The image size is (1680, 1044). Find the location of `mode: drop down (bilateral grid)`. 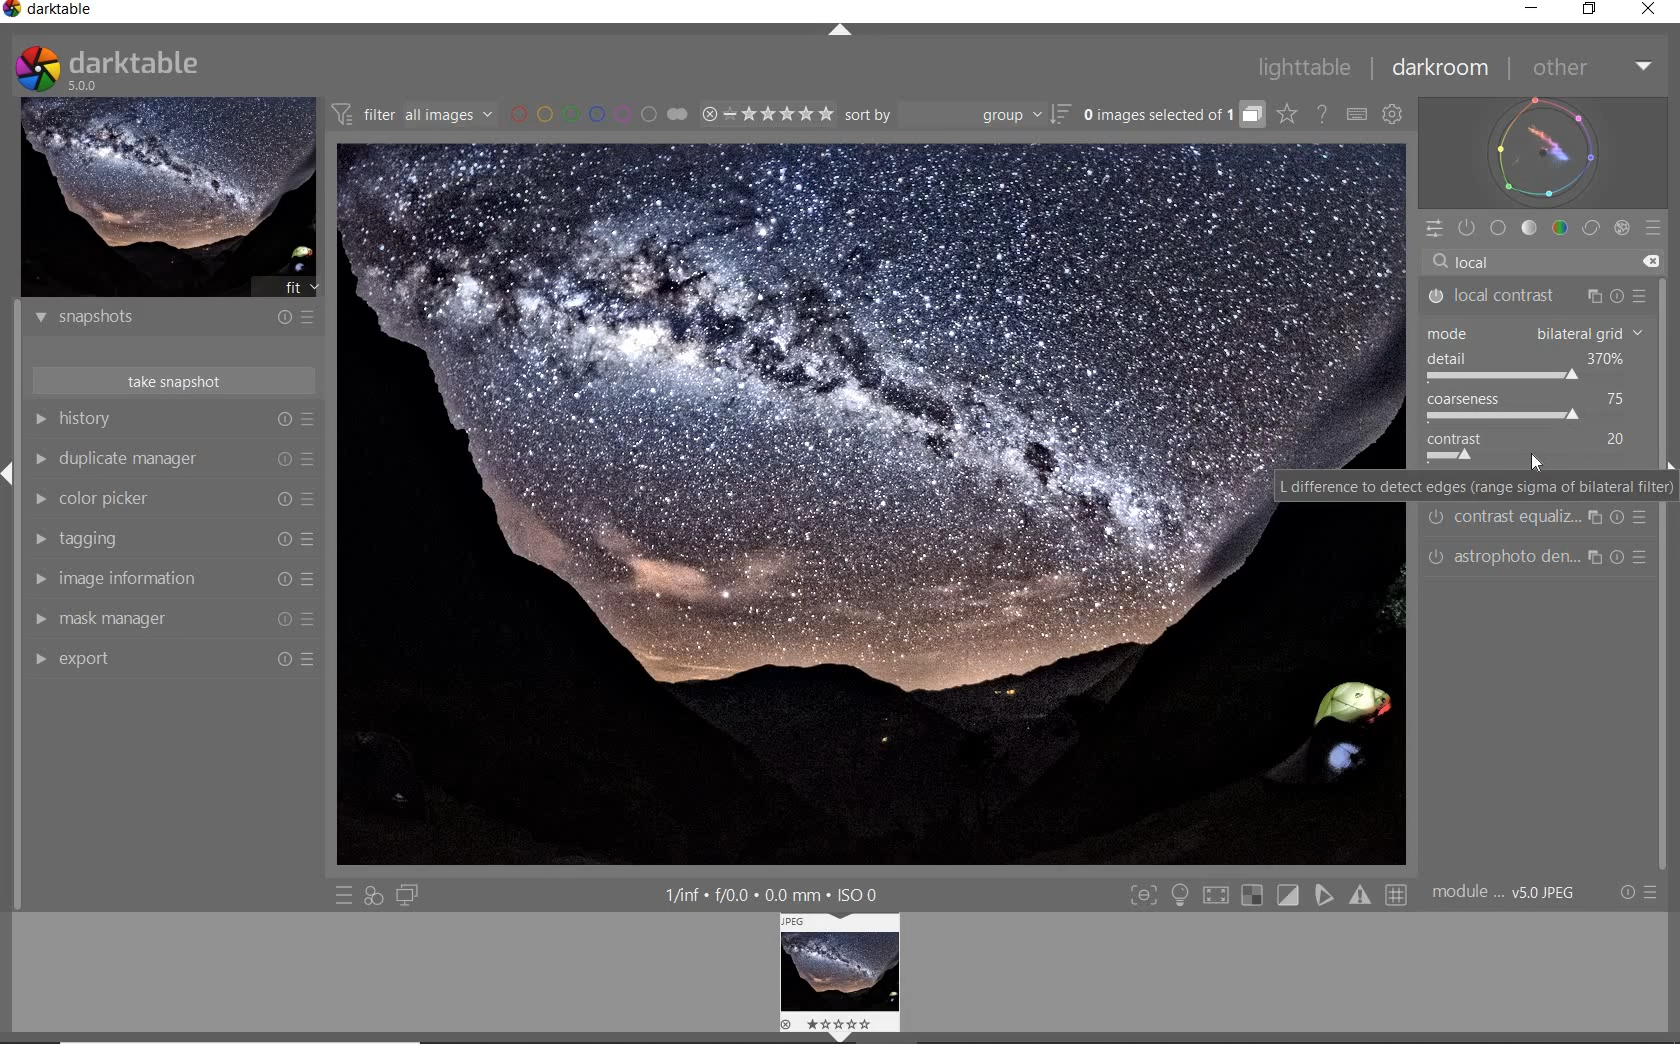

mode: drop down (bilateral grid) is located at coordinates (1531, 331).